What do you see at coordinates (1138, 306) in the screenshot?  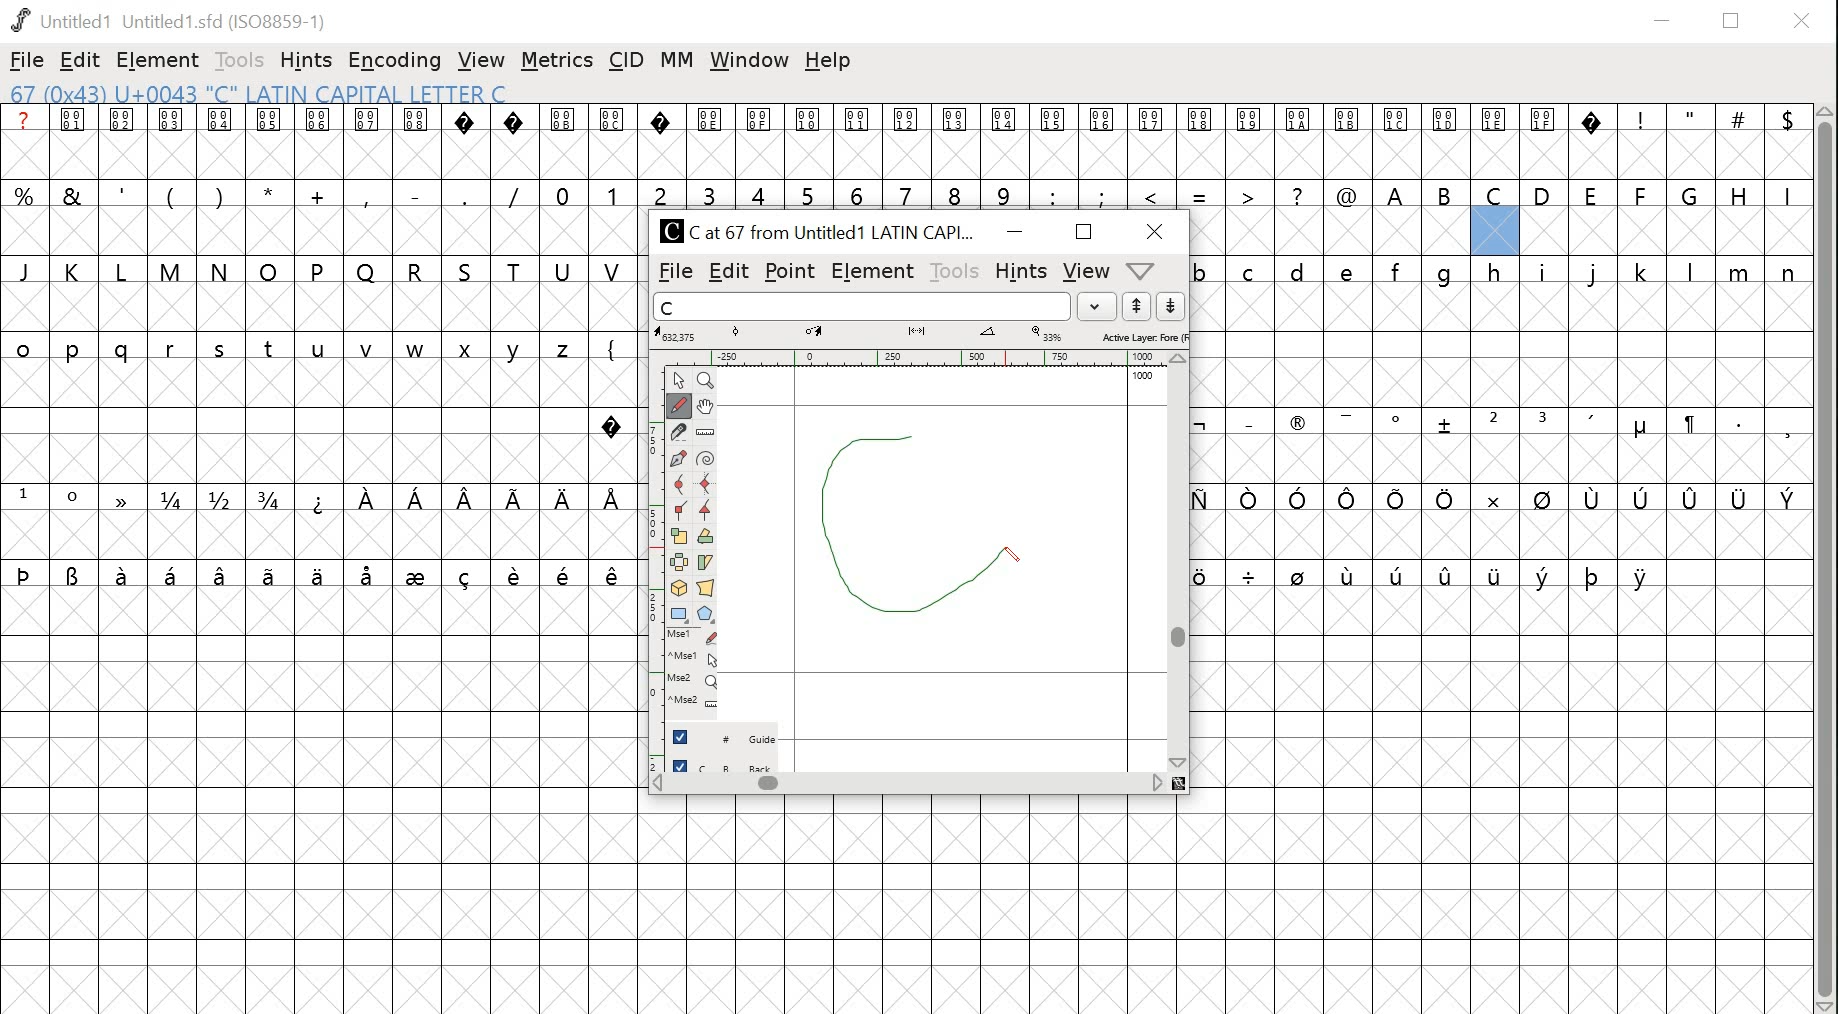 I see `up` at bounding box center [1138, 306].